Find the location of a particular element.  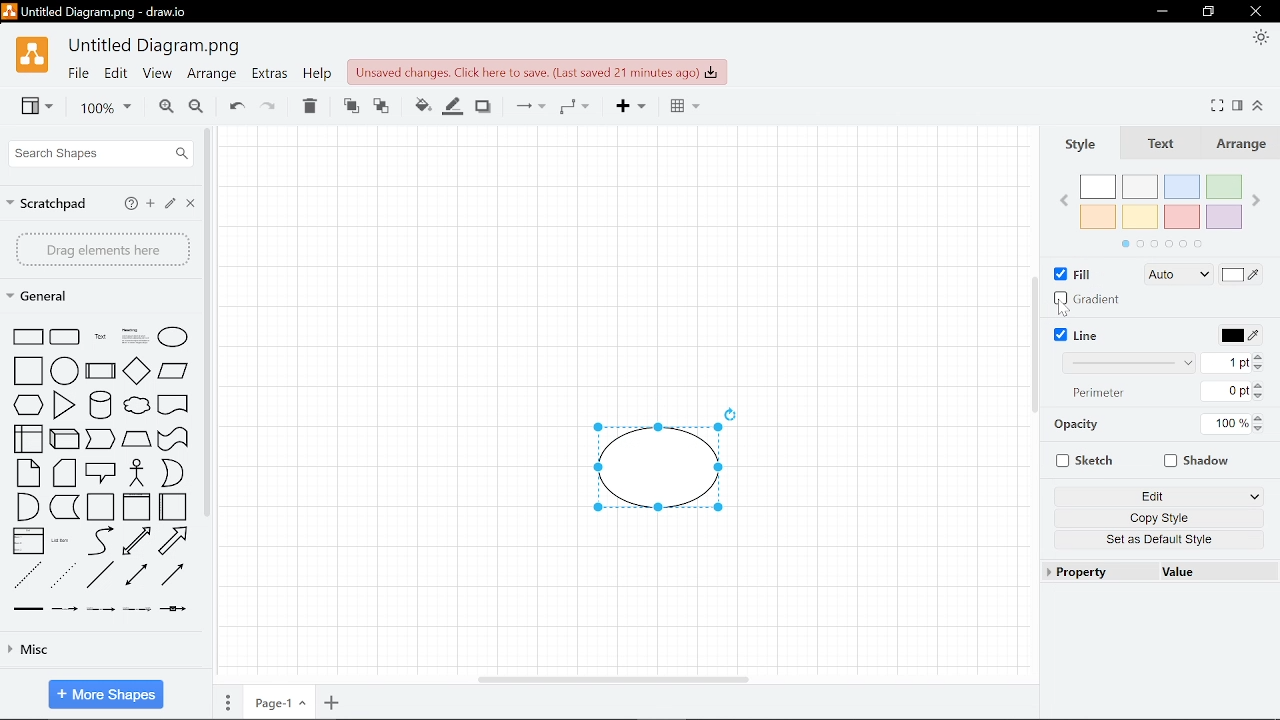

View is located at coordinates (38, 106).